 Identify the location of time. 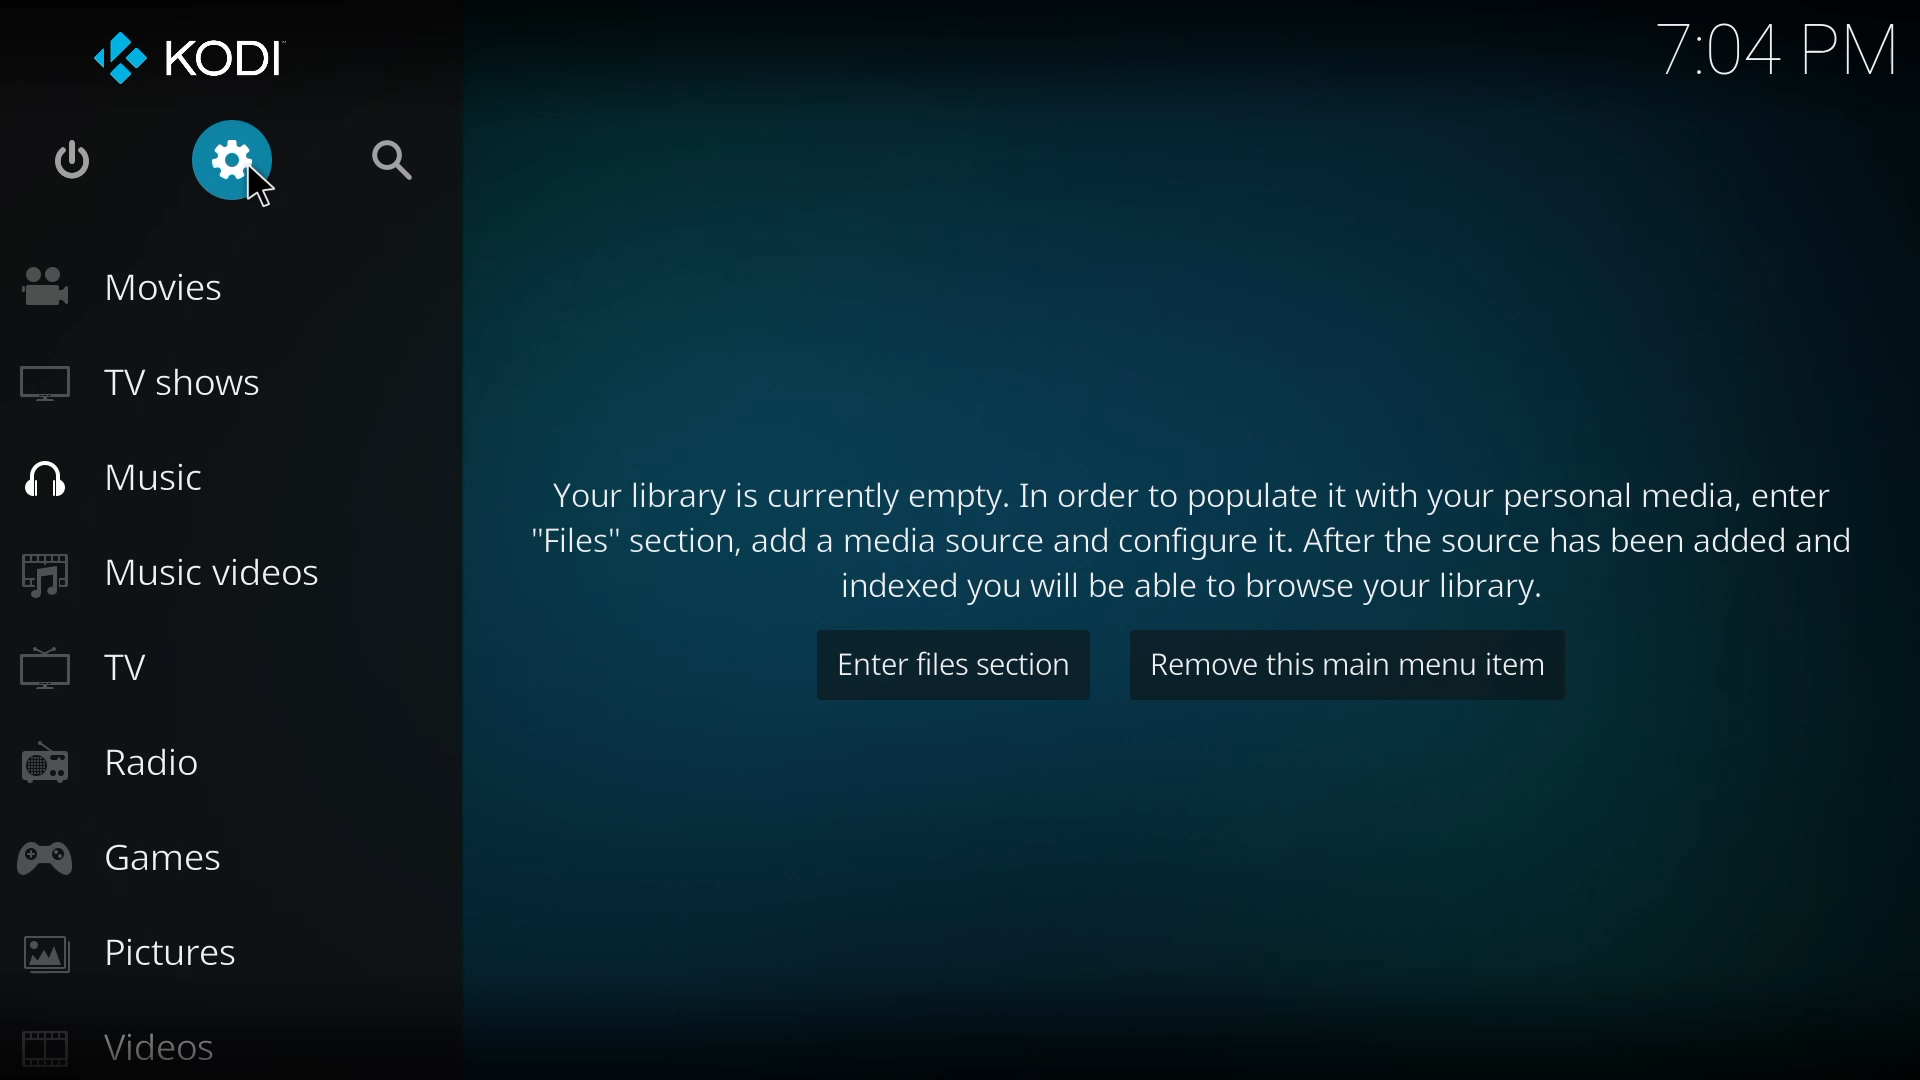
(1773, 47).